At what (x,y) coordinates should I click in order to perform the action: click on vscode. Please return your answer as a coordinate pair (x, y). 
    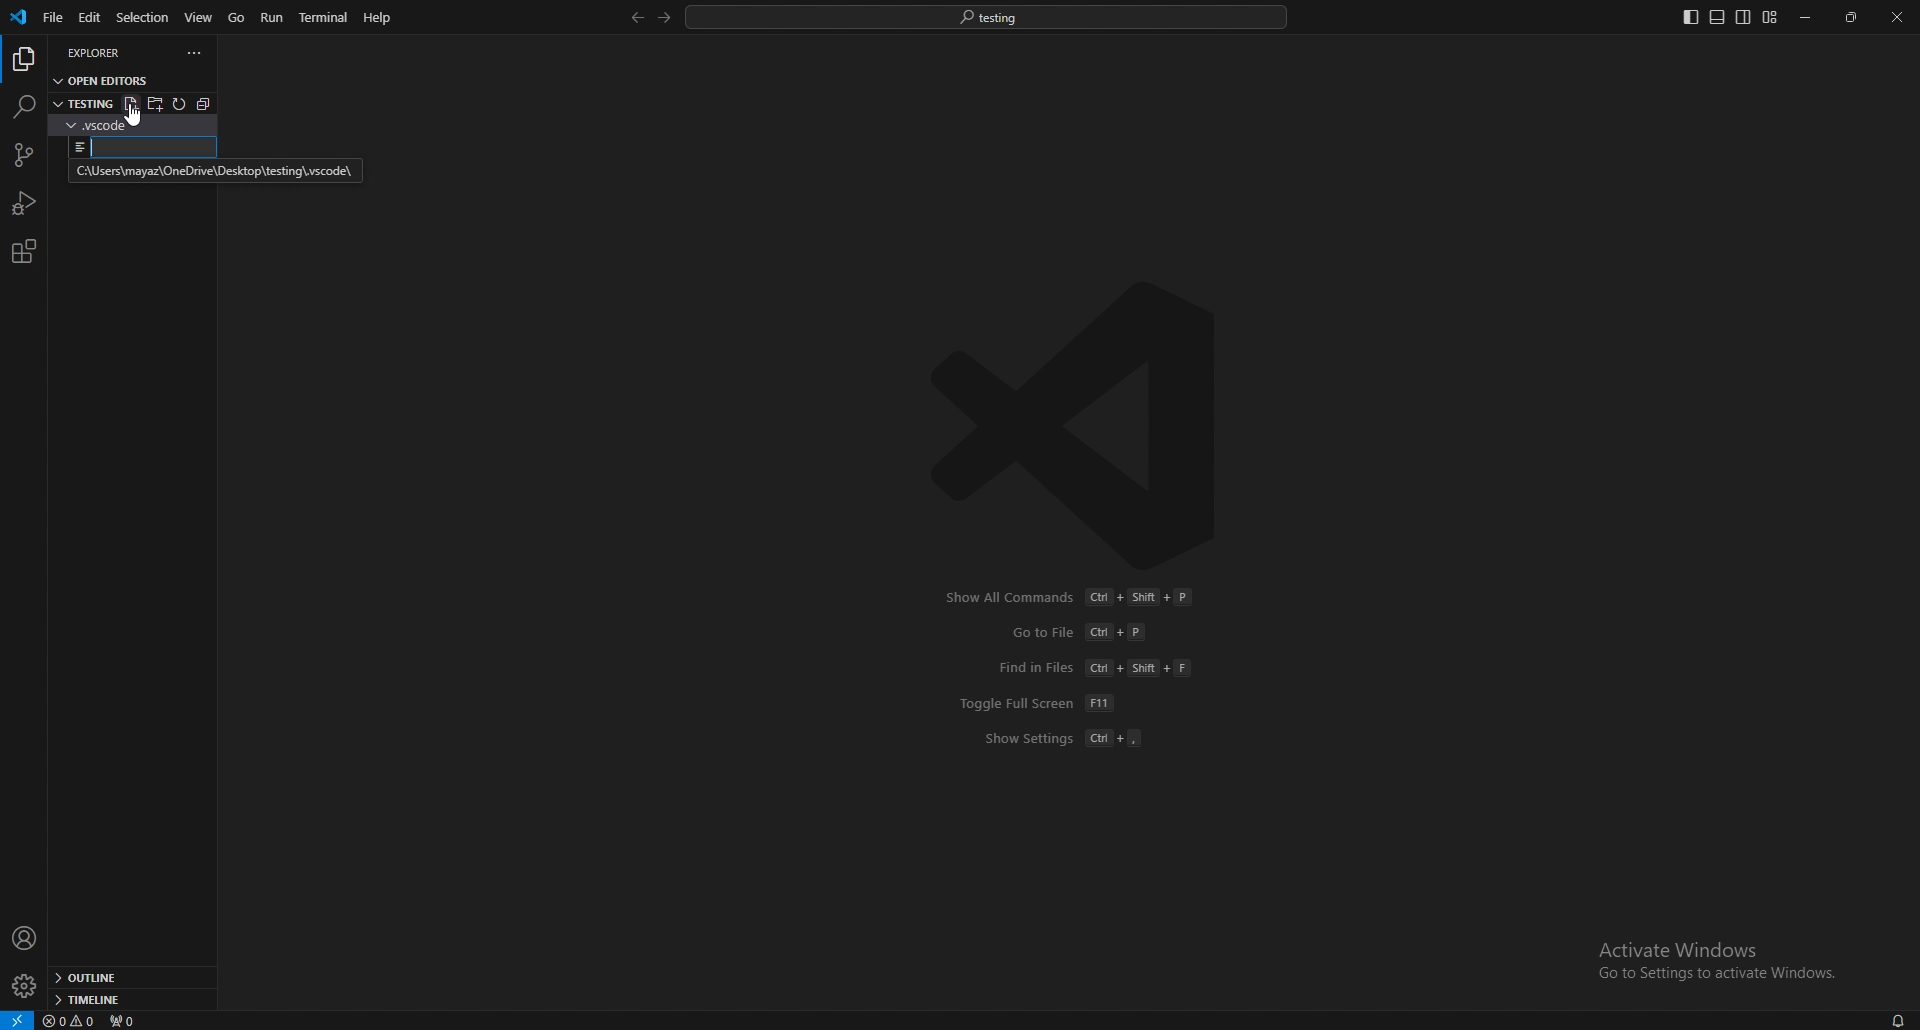
    Looking at the image, I should click on (20, 17).